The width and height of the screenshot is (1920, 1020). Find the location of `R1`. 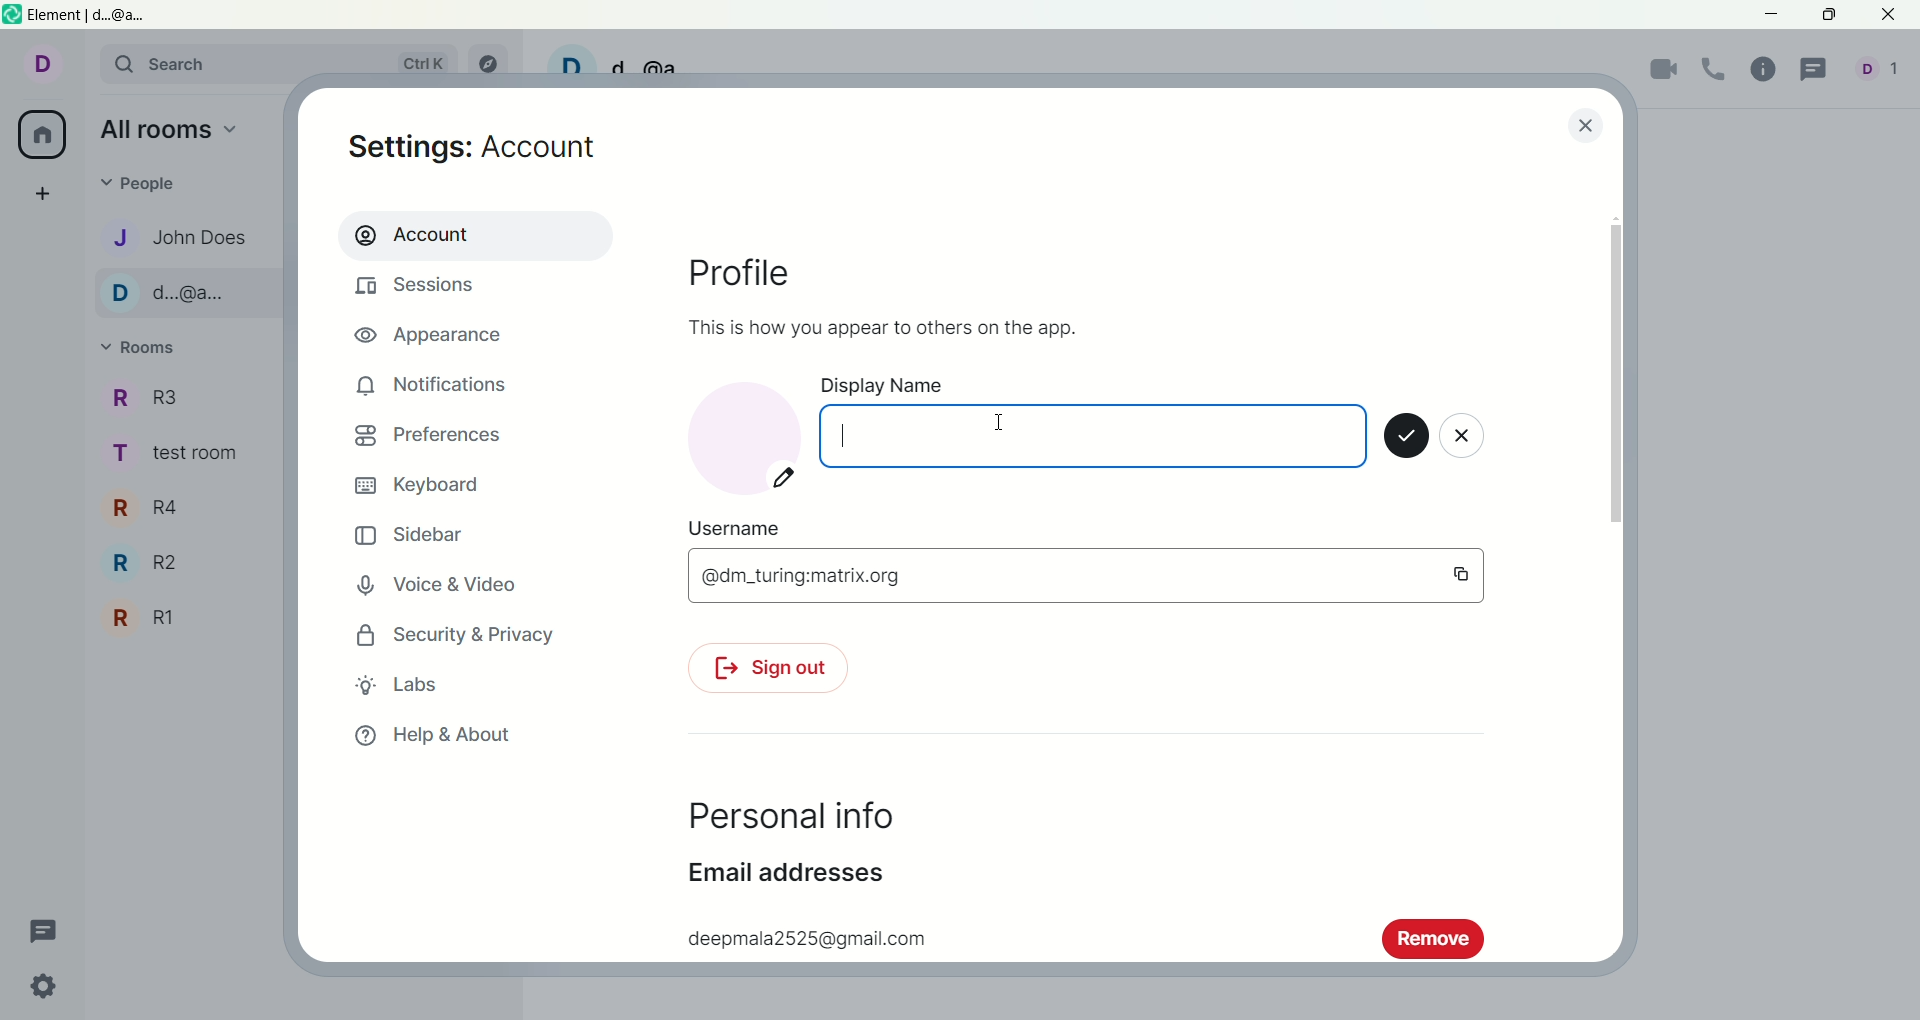

R1 is located at coordinates (146, 618).